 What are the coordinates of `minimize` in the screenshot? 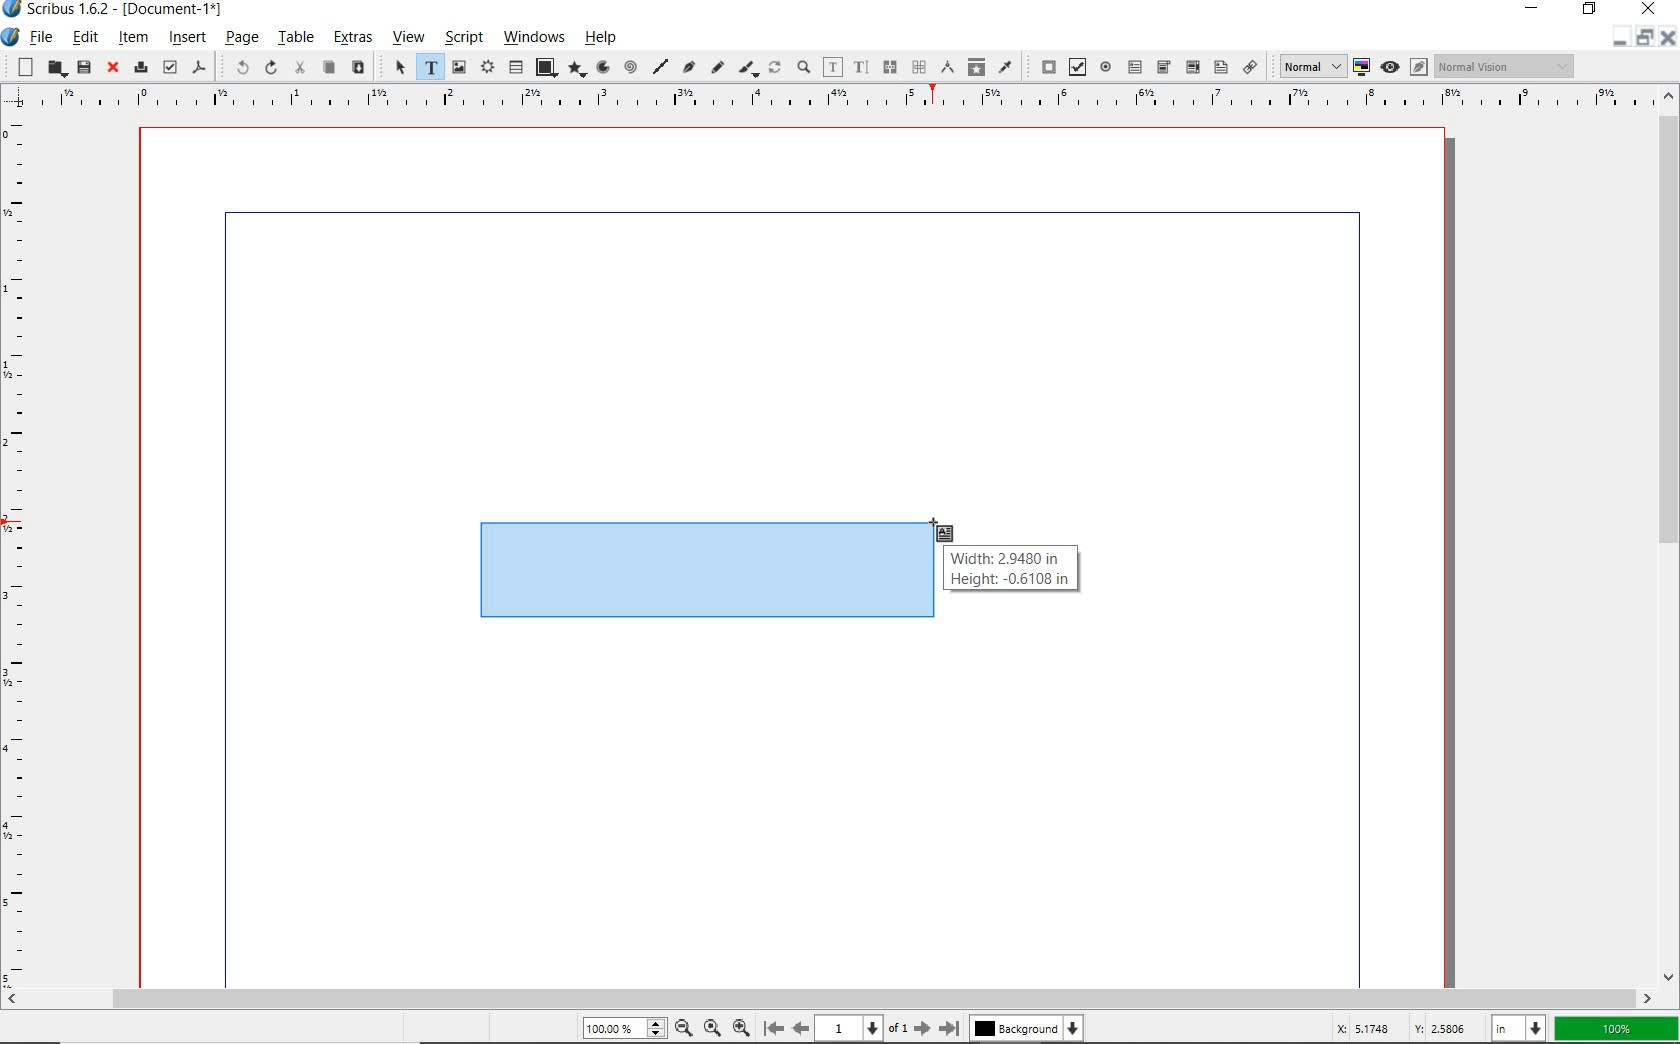 It's located at (1536, 10).